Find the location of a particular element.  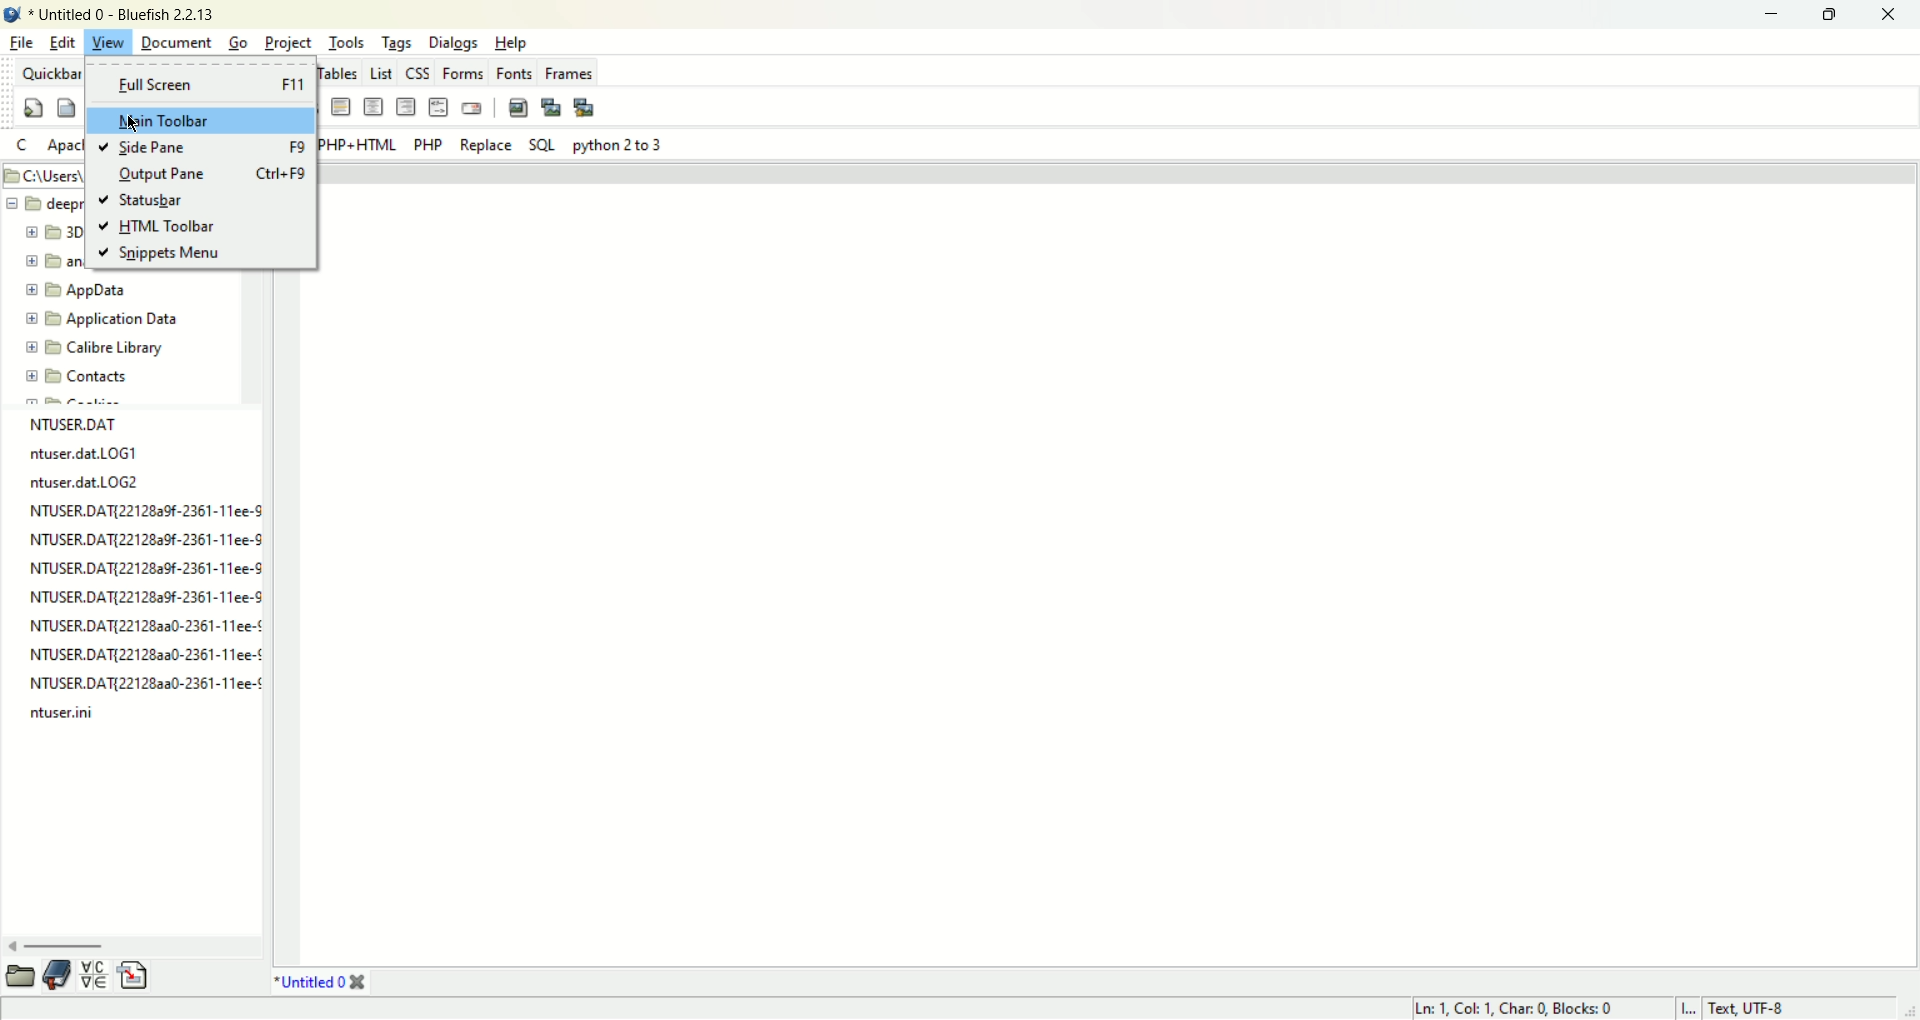

minimize is located at coordinates (1769, 16).